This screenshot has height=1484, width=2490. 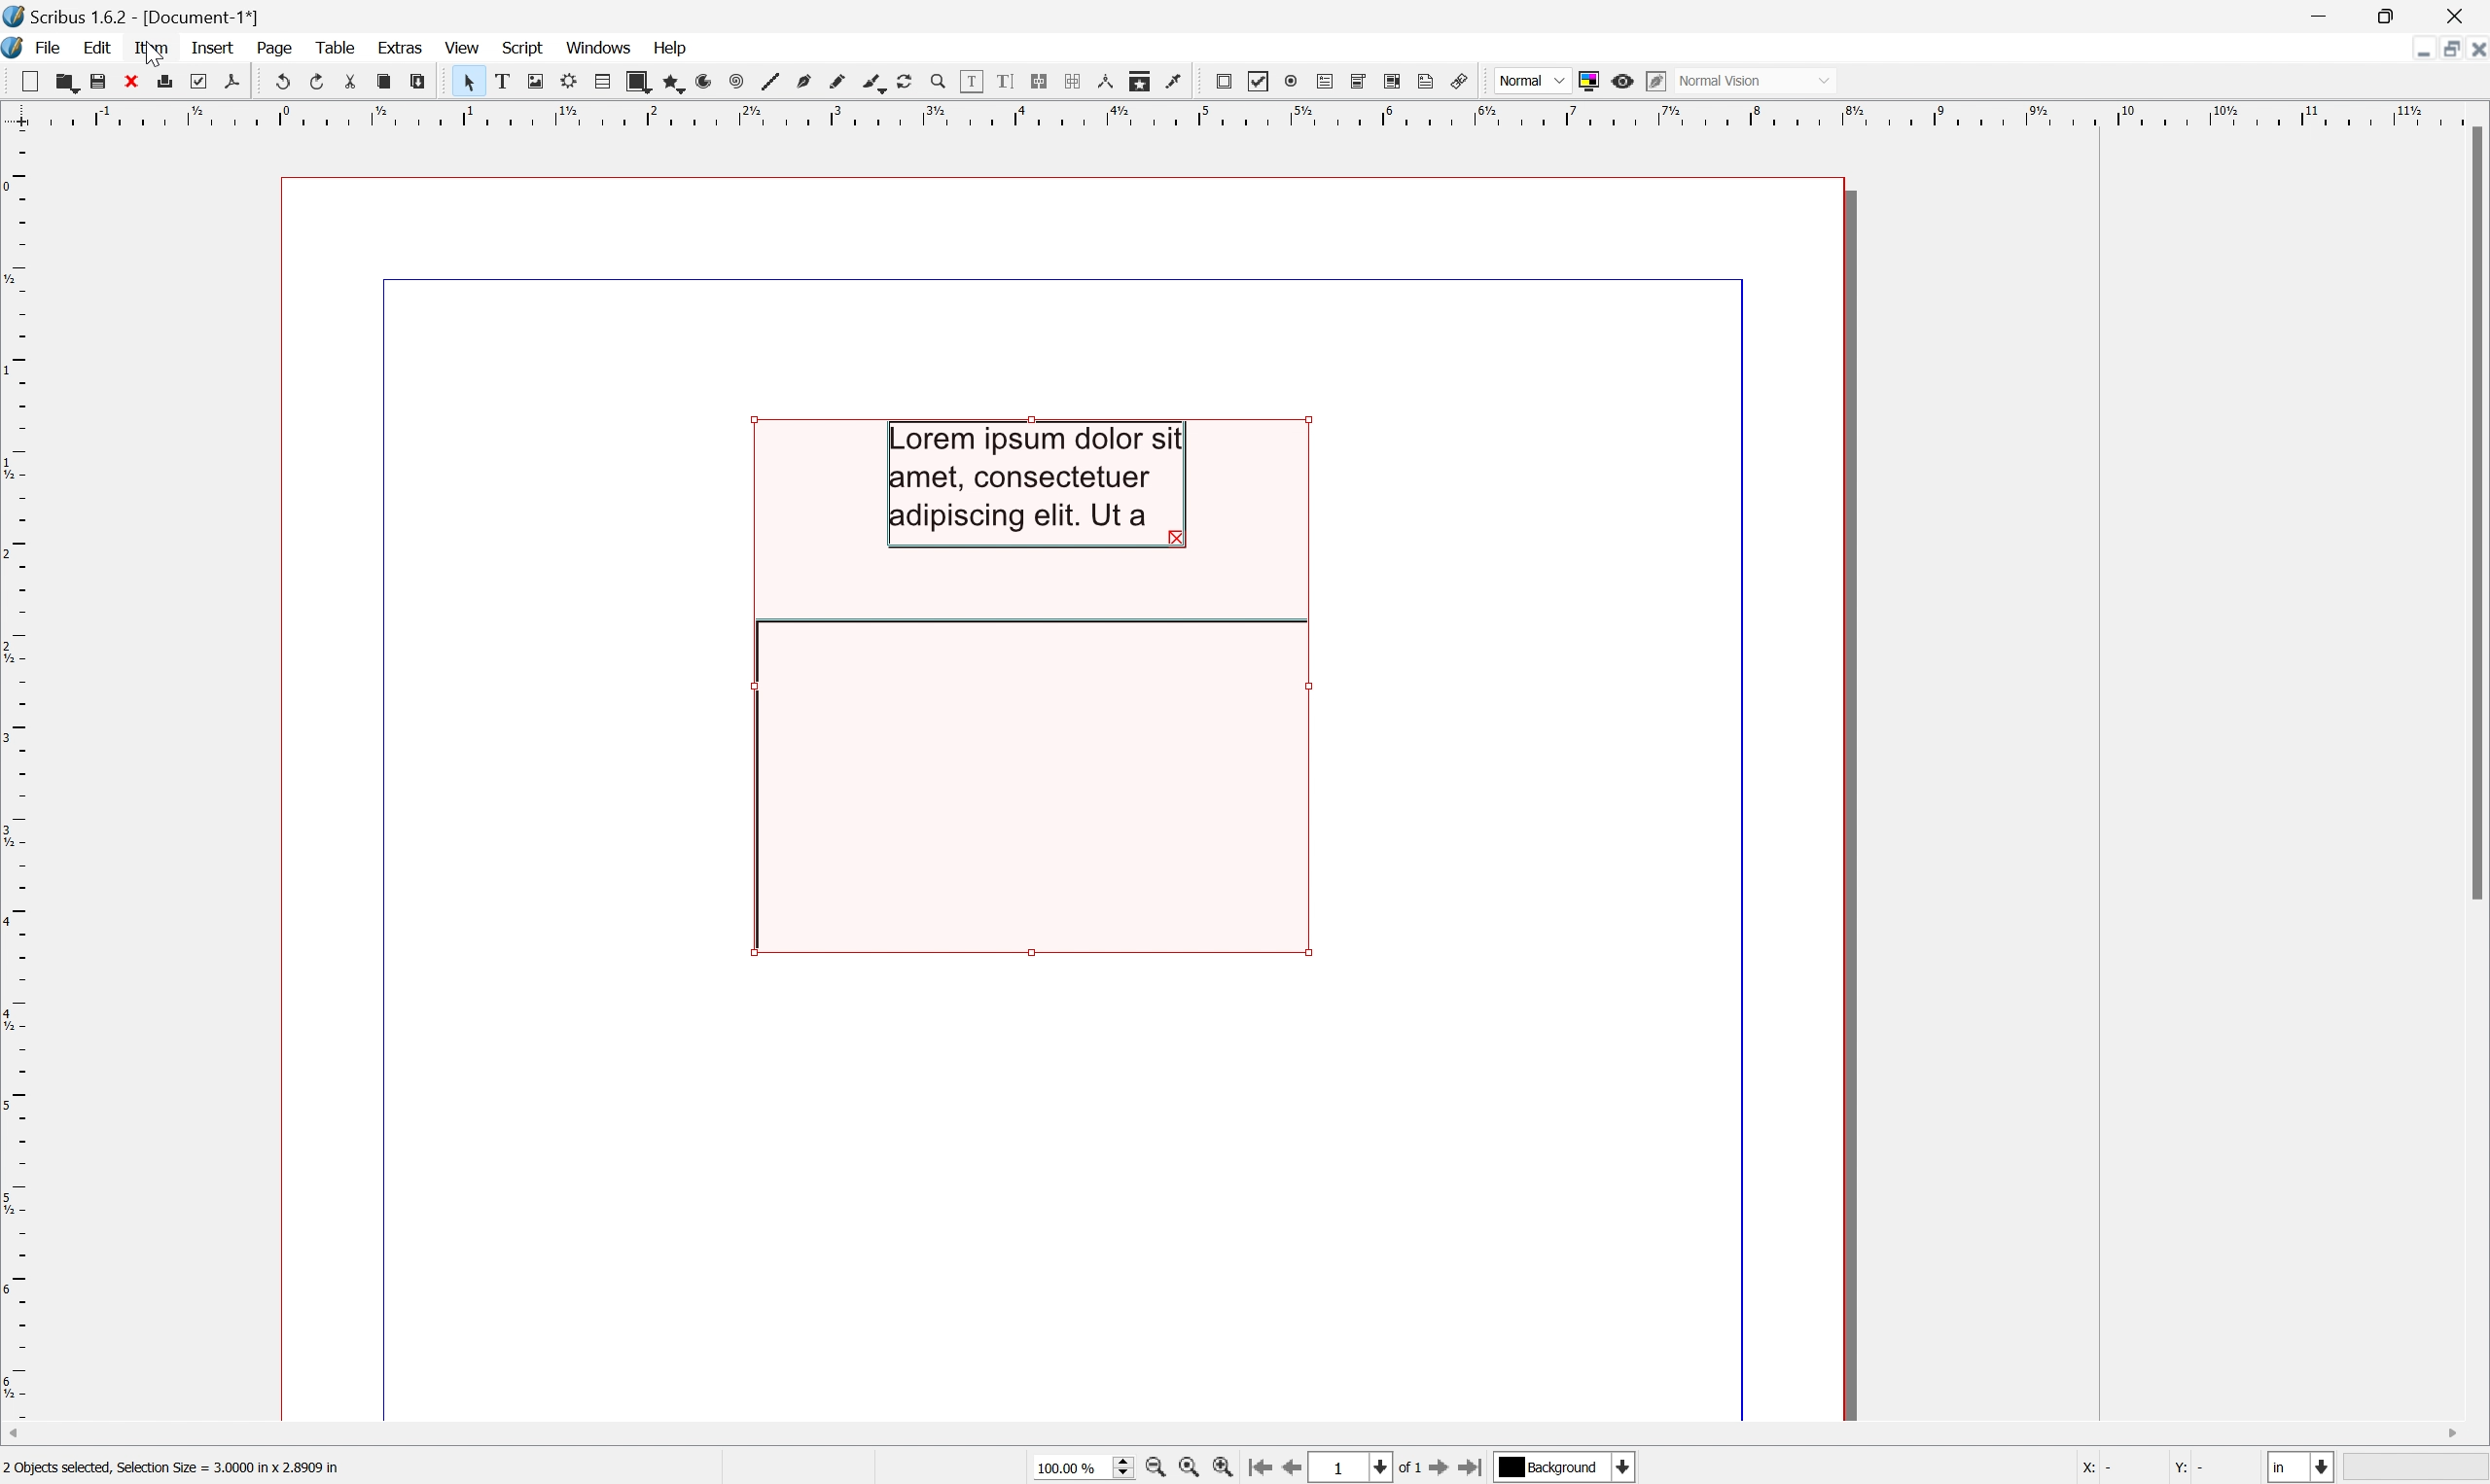 I want to click on Rotate item, so click(x=912, y=81).